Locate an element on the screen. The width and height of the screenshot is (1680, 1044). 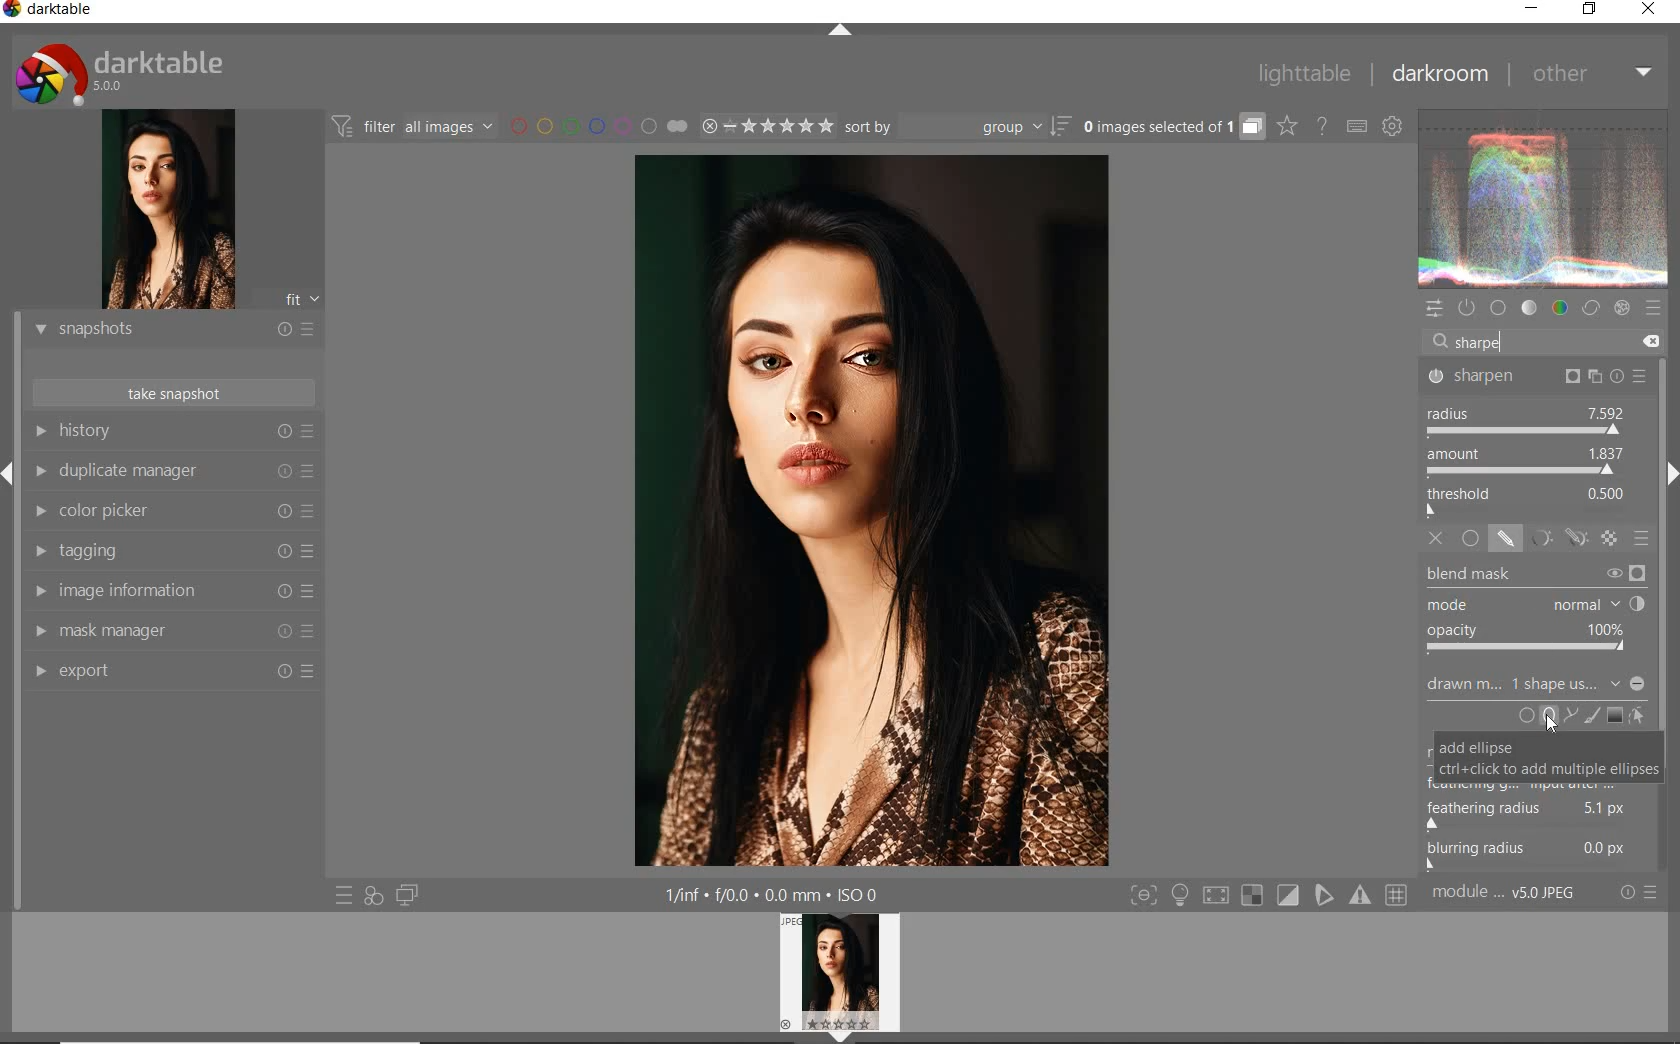
AMOUNT is located at coordinates (1526, 461).